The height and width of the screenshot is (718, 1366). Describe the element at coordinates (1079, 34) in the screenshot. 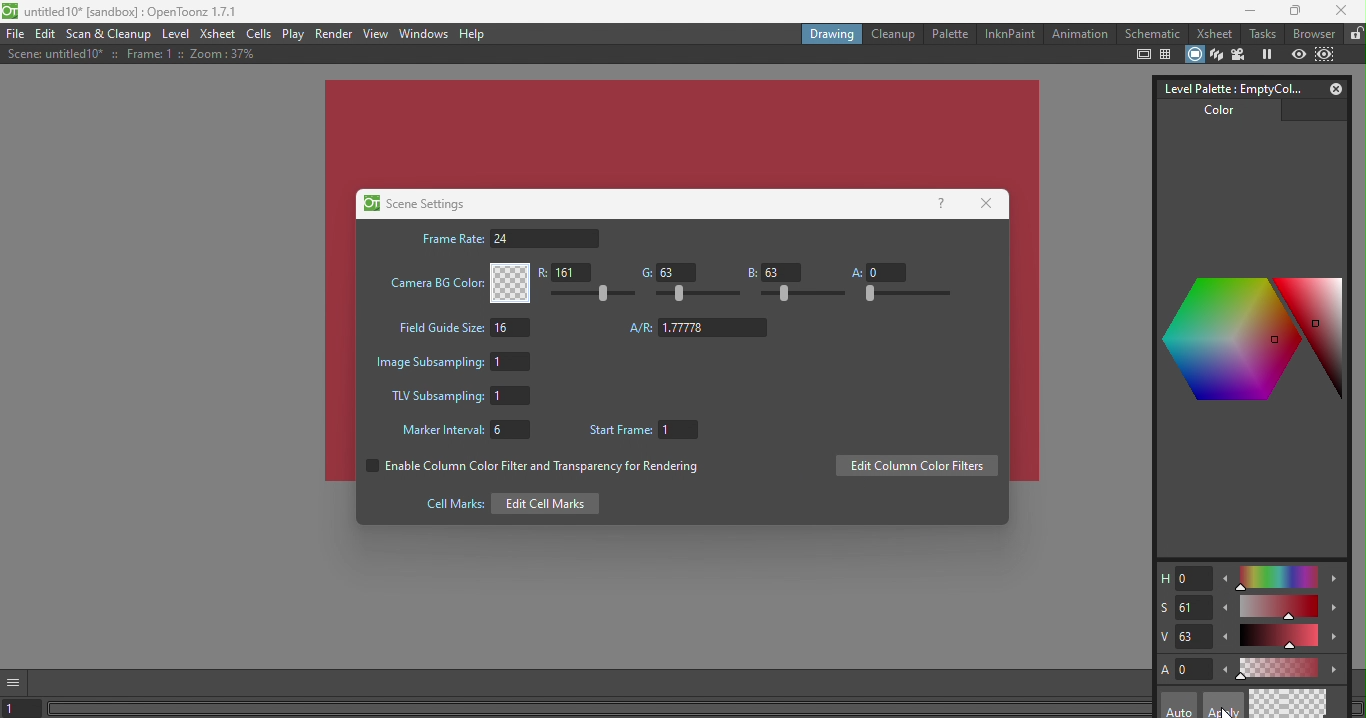

I see `Animation` at that location.